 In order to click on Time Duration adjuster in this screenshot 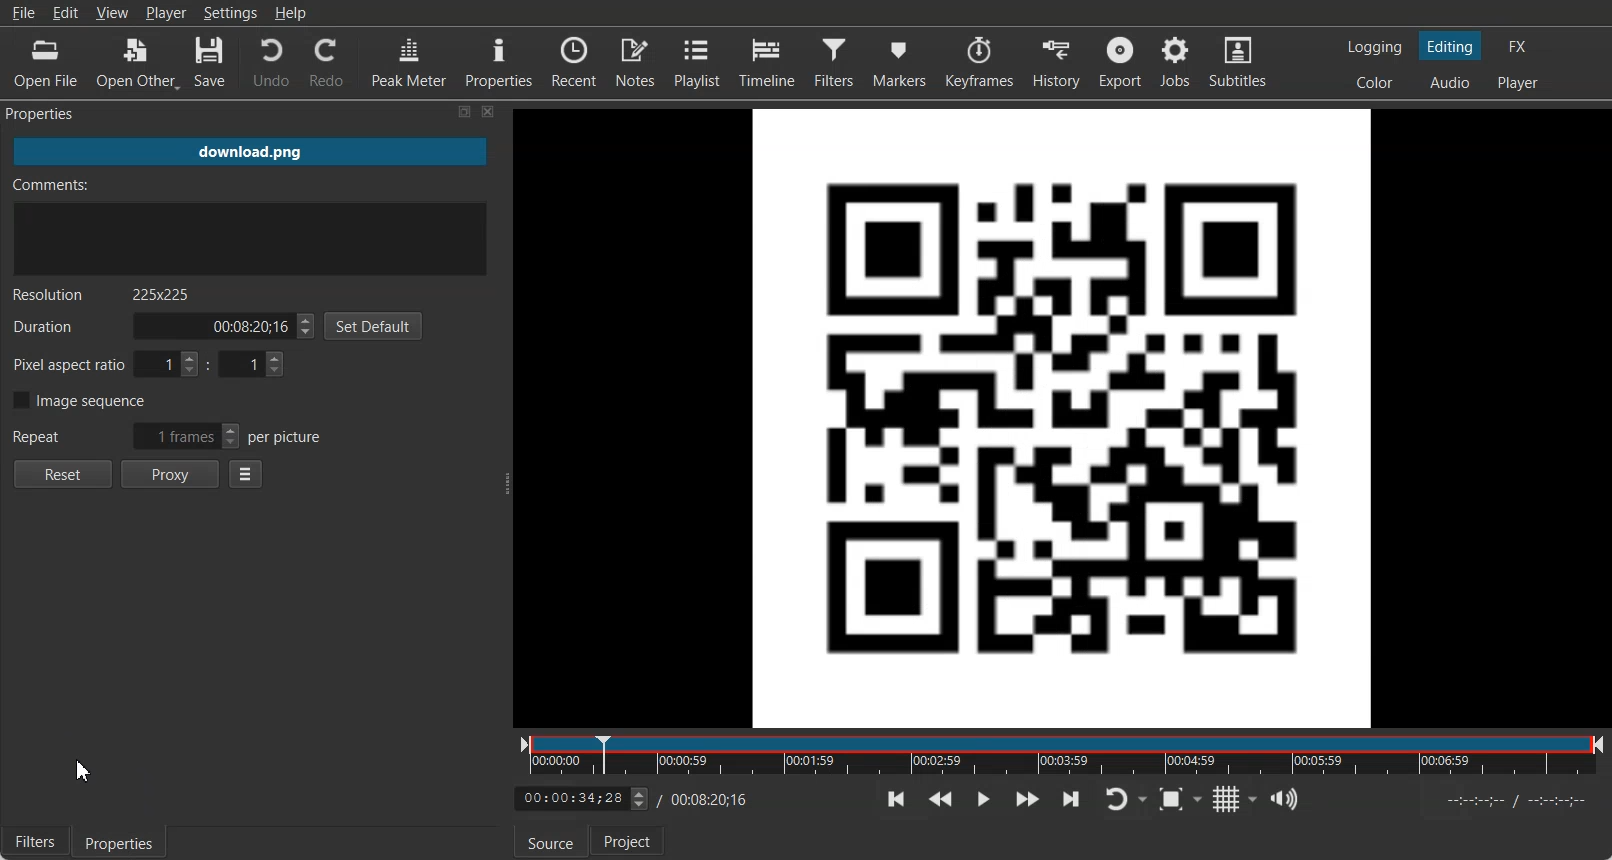, I will do `click(161, 327)`.